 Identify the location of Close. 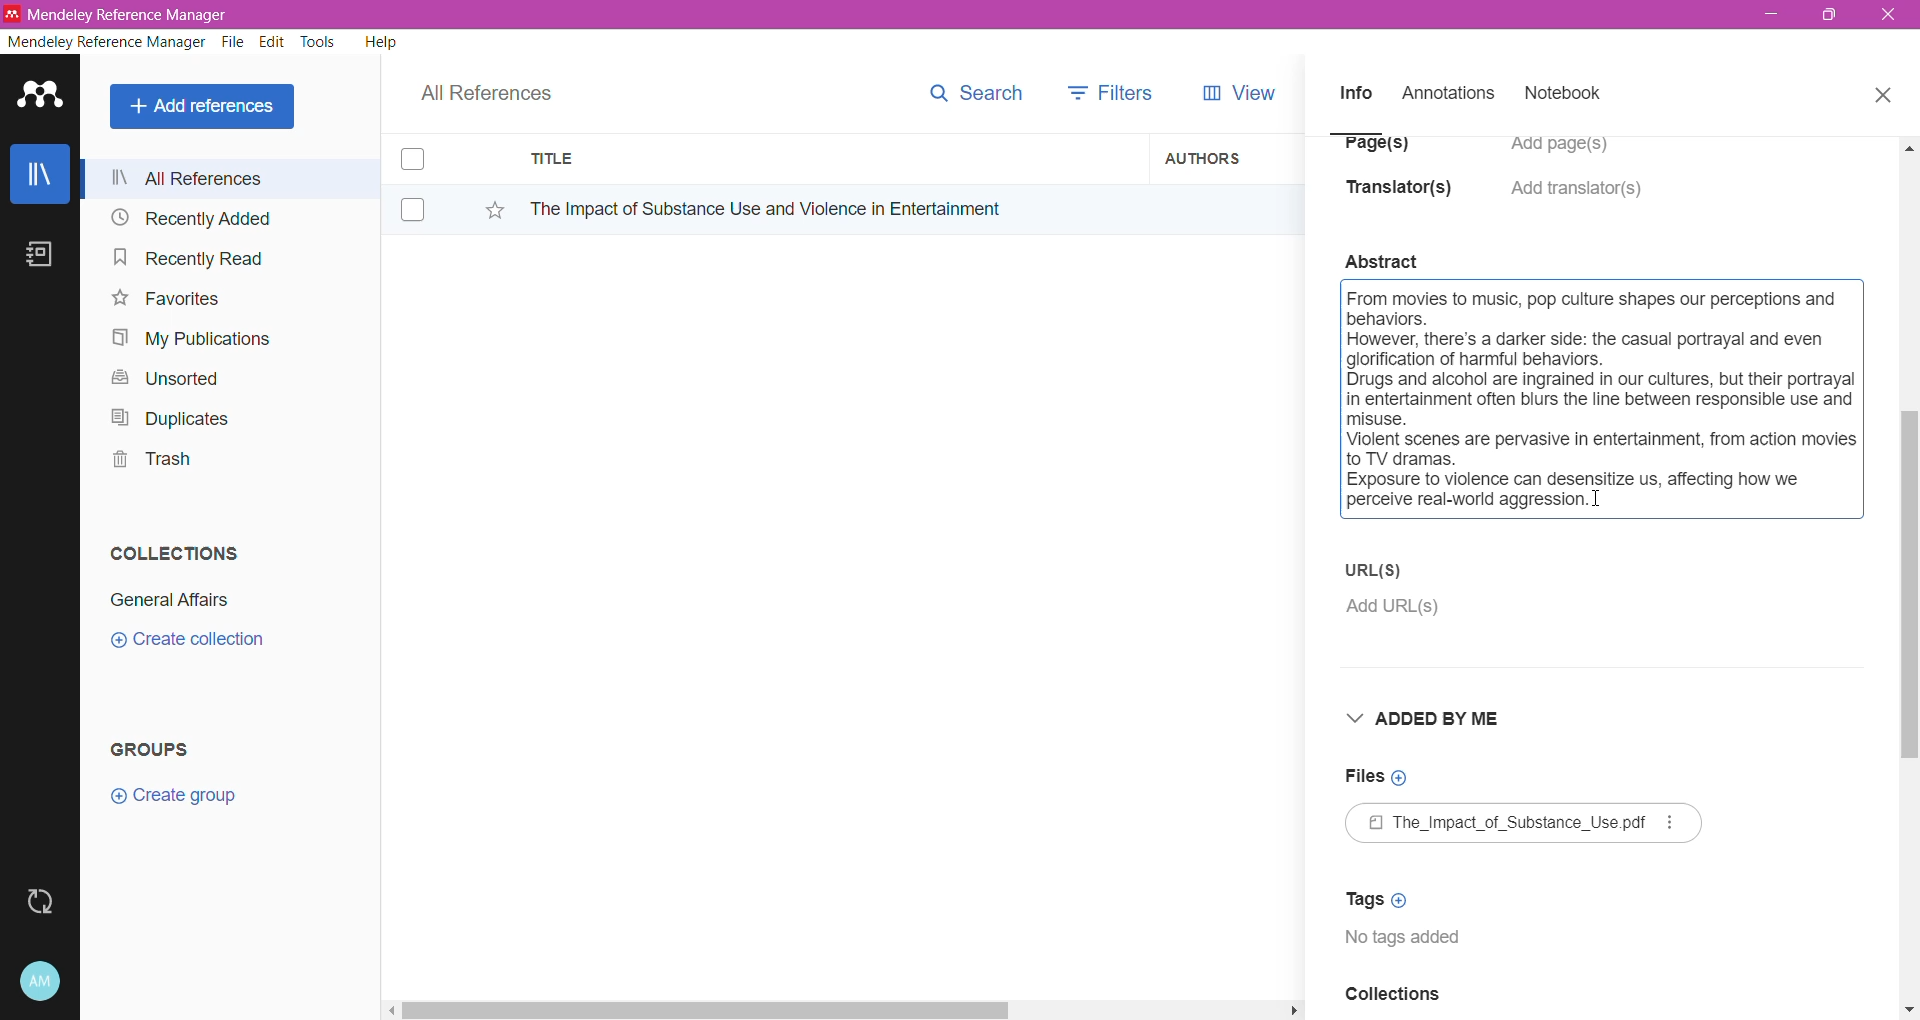
(1890, 16).